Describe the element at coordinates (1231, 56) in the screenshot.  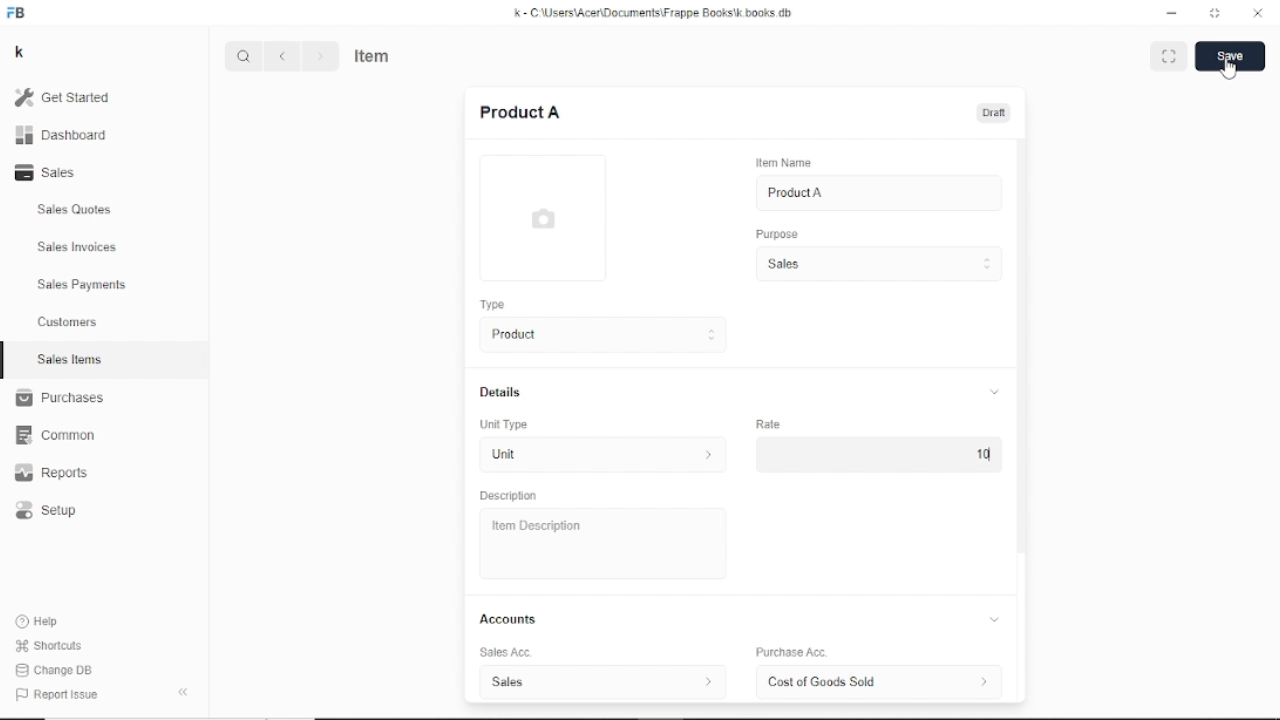
I see `Save` at that location.